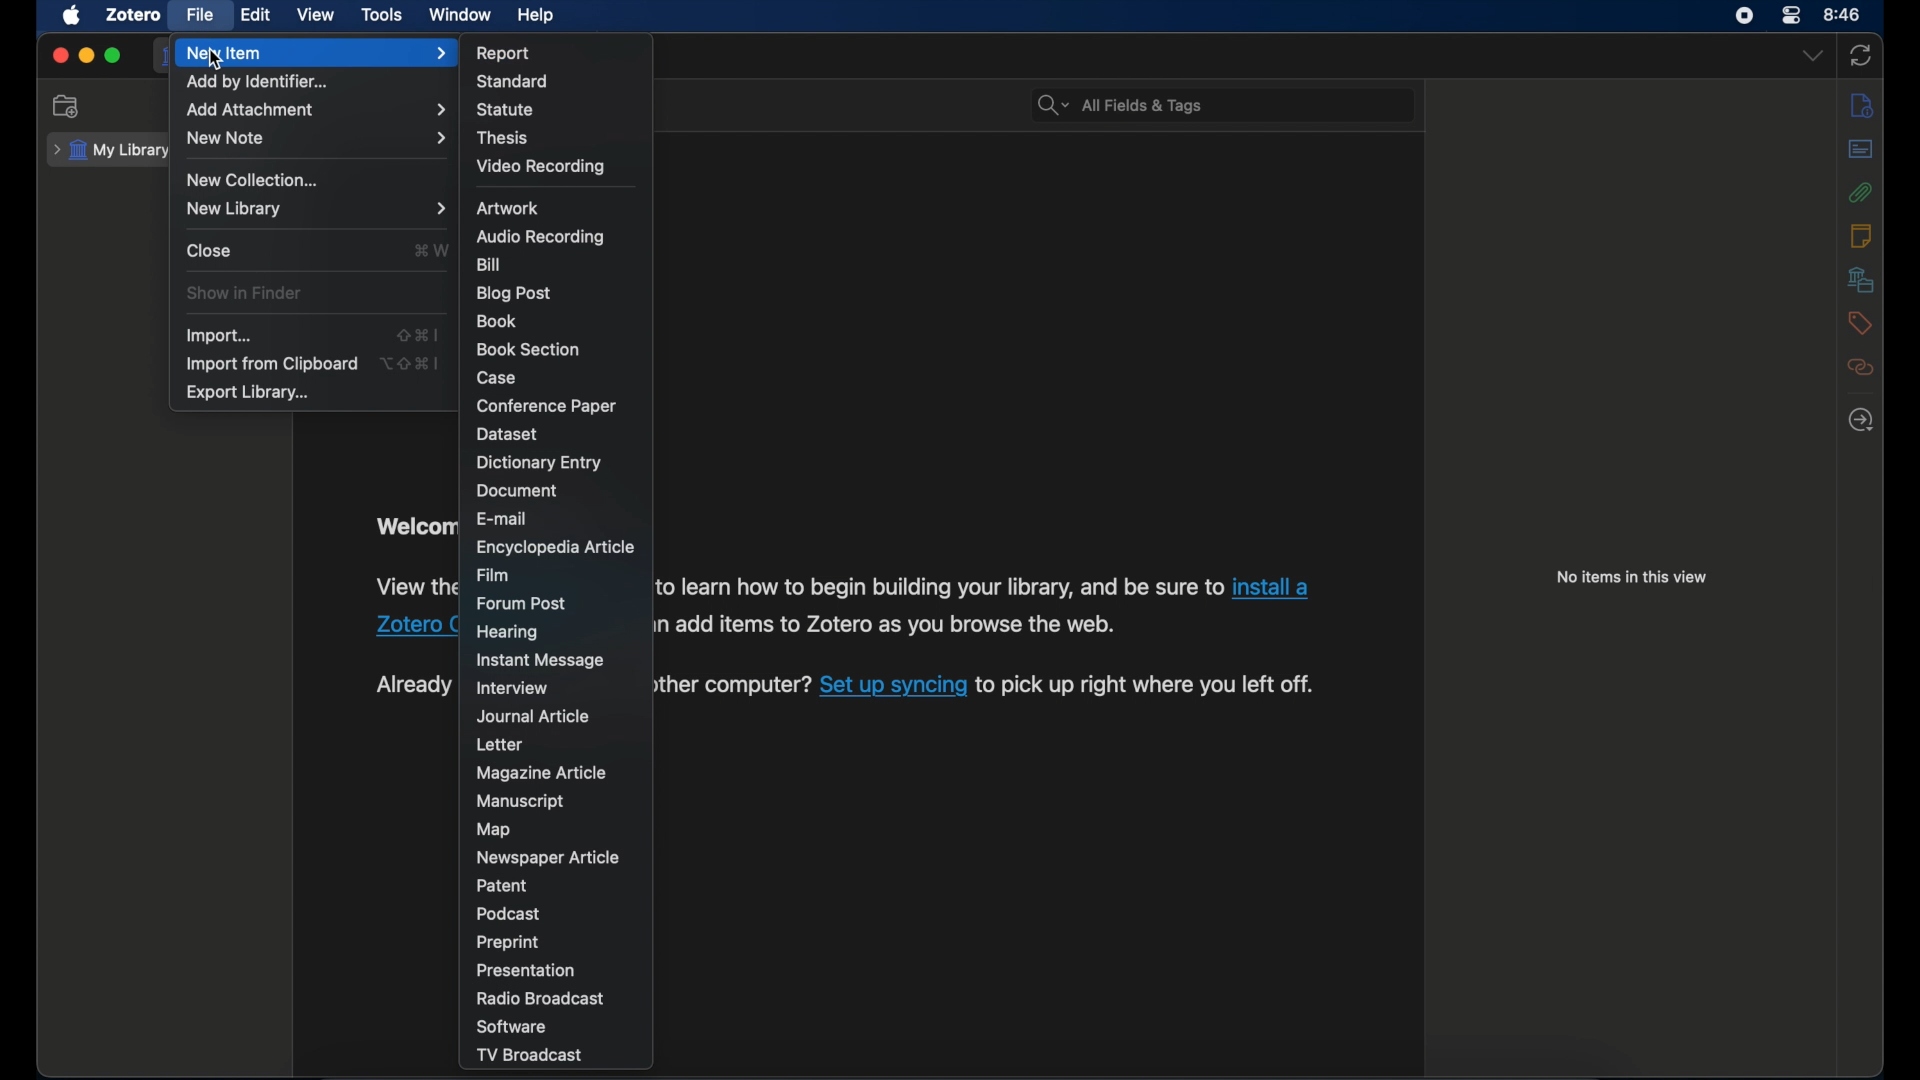 The height and width of the screenshot is (1080, 1920). I want to click on document, so click(521, 491).